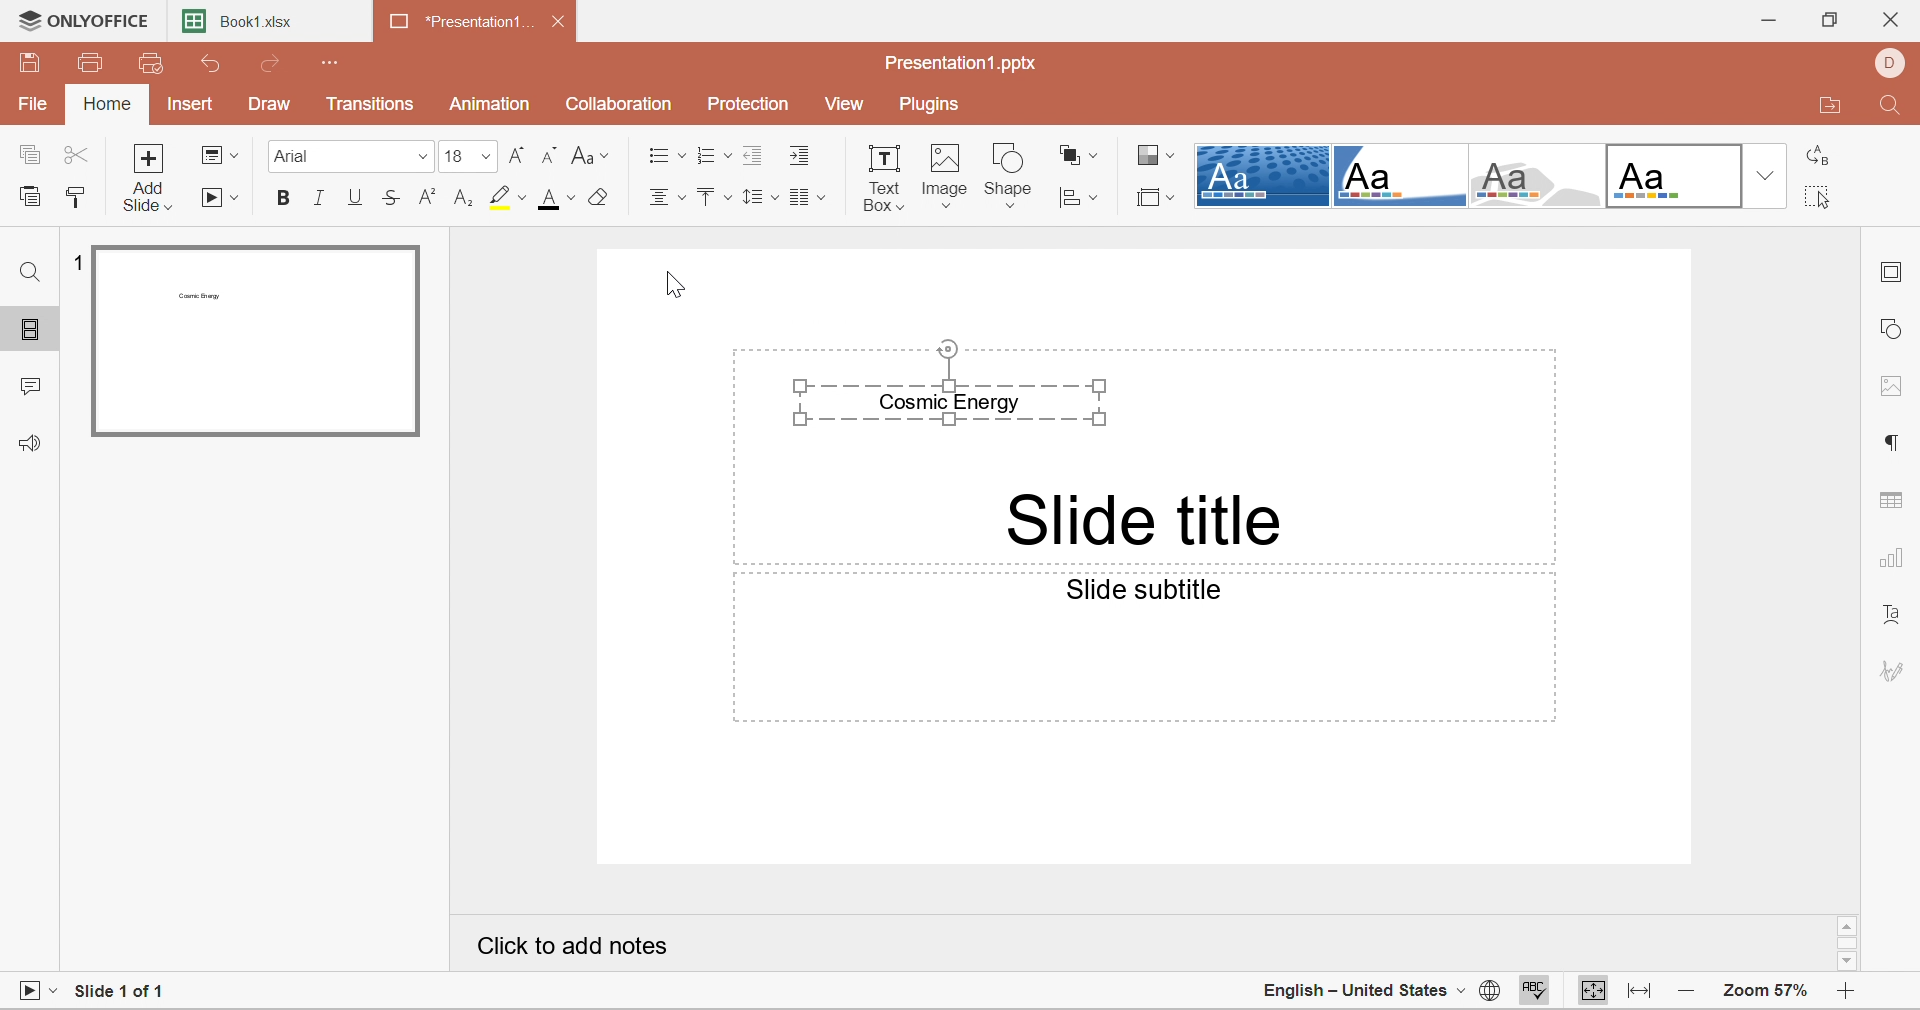 The width and height of the screenshot is (1920, 1010). What do you see at coordinates (279, 198) in the screenshot?
I see `Bold` at bounding box center [279, 198].